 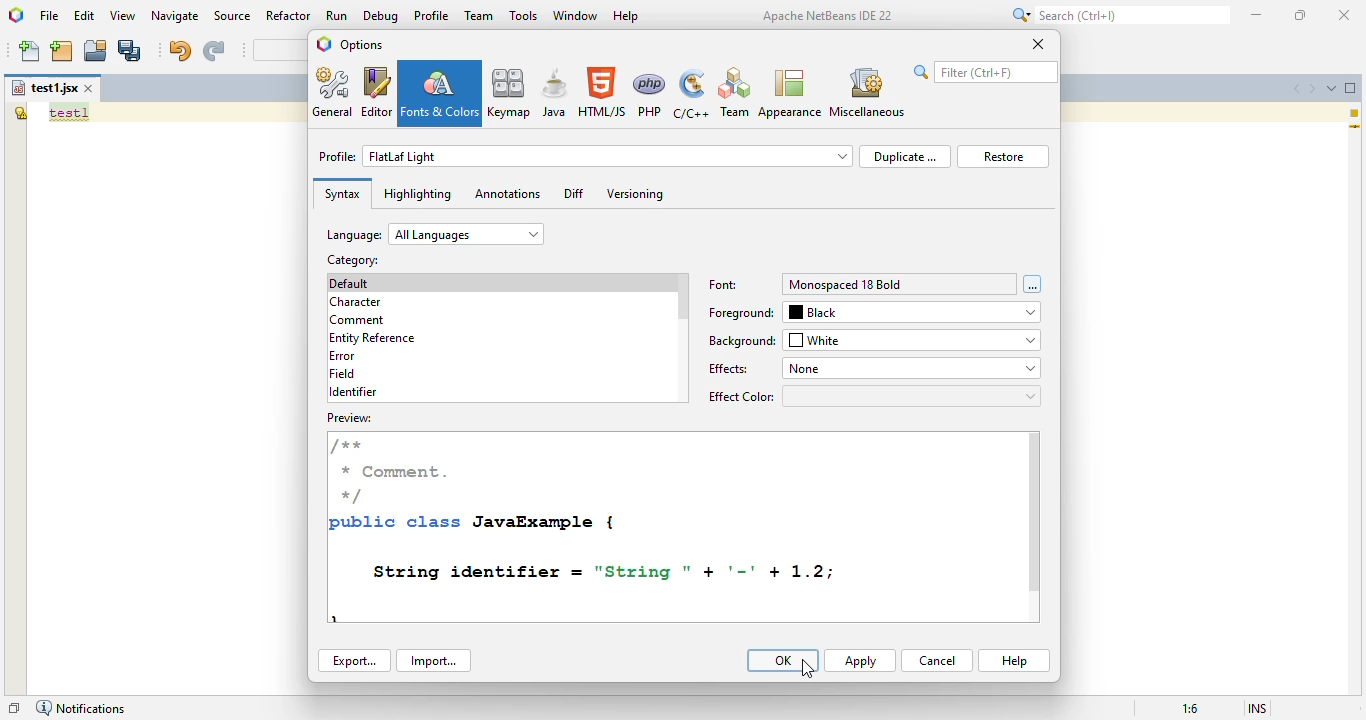 I want to click on magnification ratio, so click(x=1190, y=708).